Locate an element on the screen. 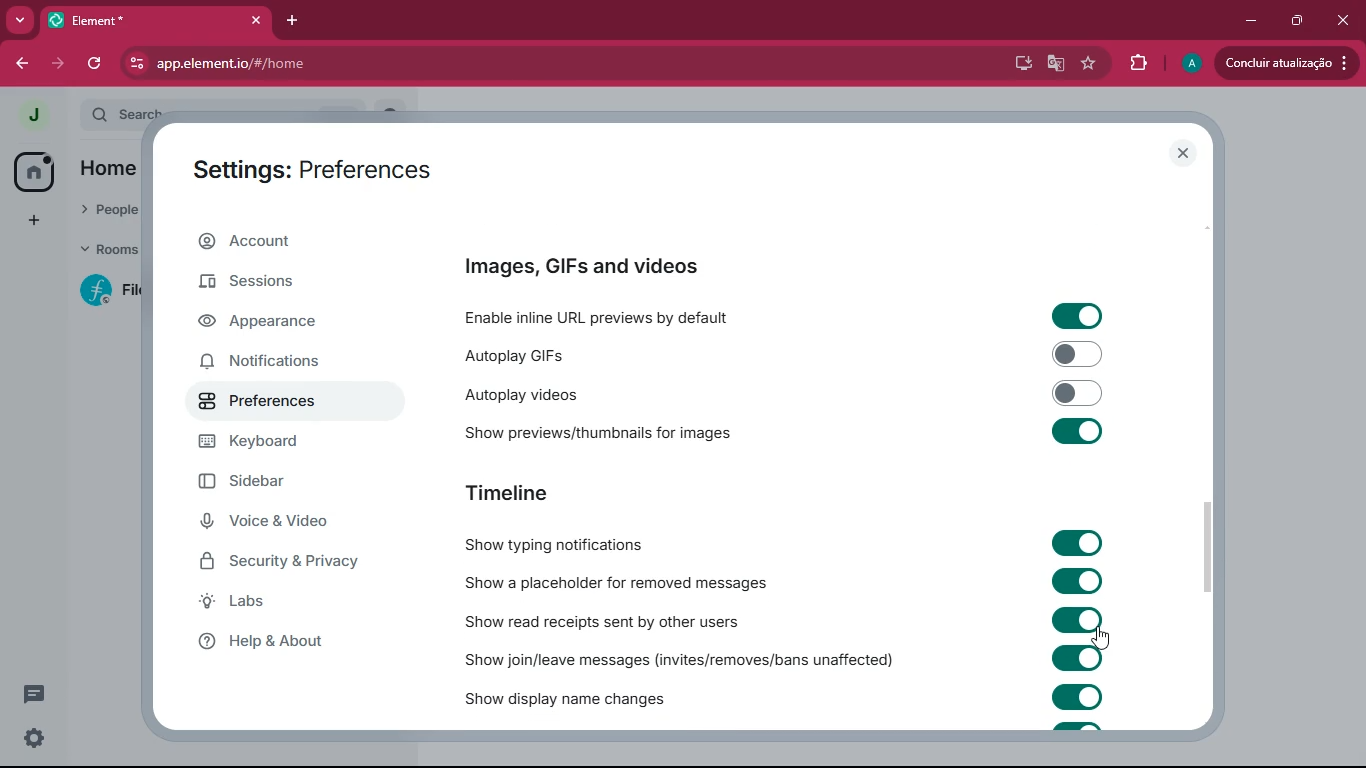 The image size is (1366, 768). help & about is located at coordinates (302, 642).